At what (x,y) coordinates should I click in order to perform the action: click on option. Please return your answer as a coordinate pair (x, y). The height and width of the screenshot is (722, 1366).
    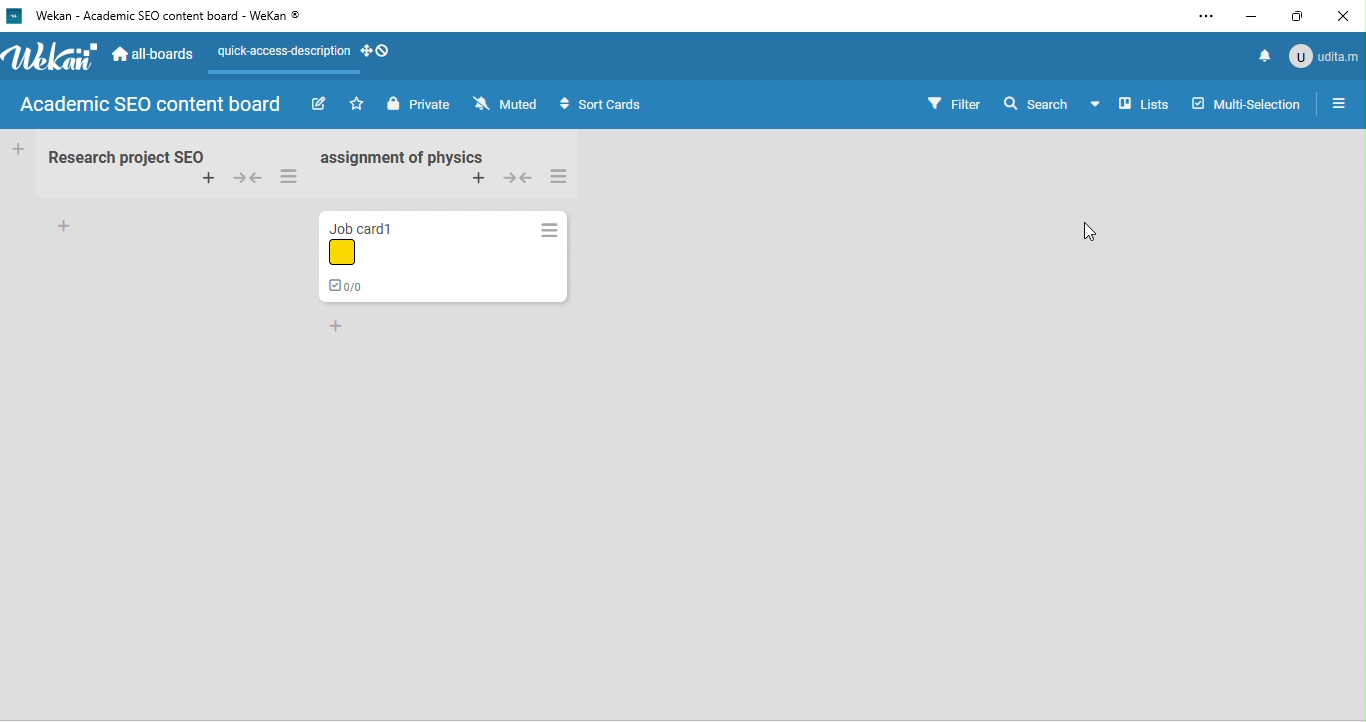
    Looking at the image, I should click on (1205, 17).